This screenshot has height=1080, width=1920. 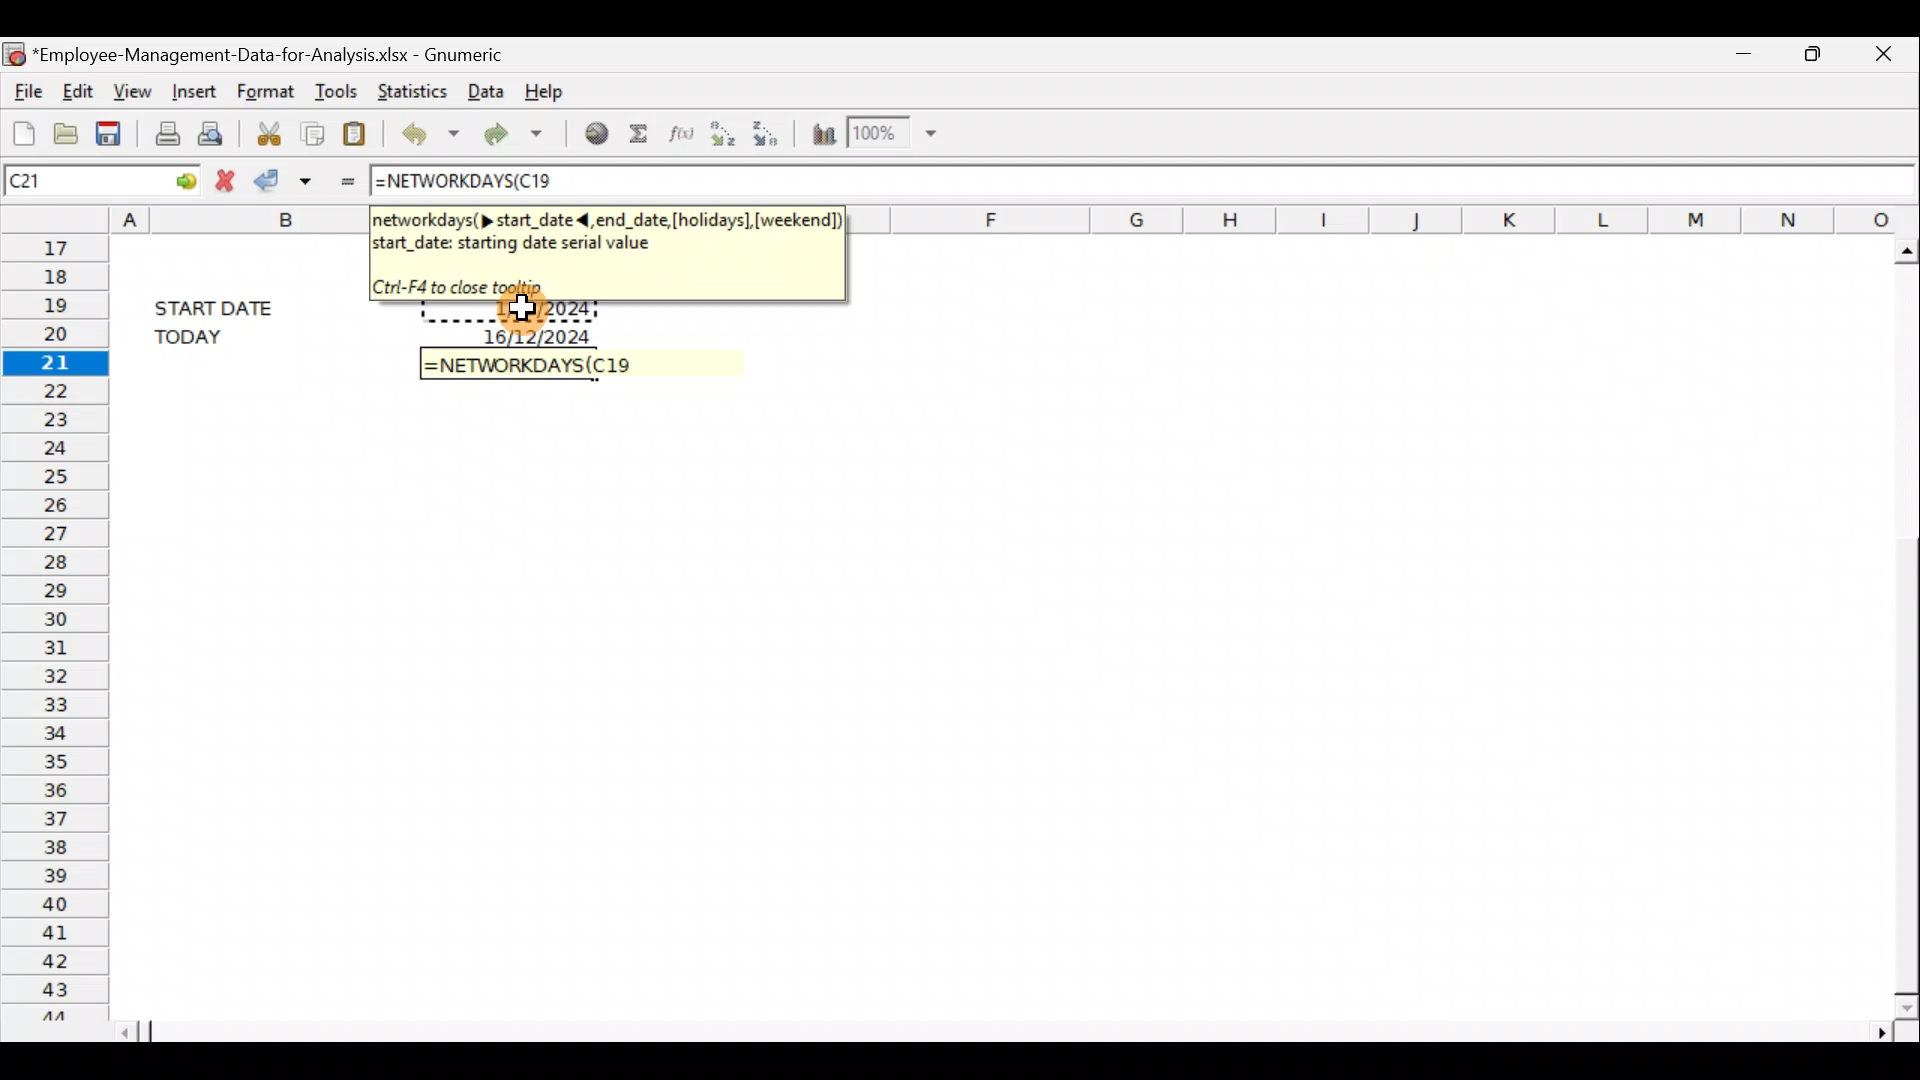 I want to click on networkworkdays(> start_date <,end_date, [holidays], [weekend],start_date: starting date serial value. Ctrl +F4 to close tooltip, so click(x=605, y=250).